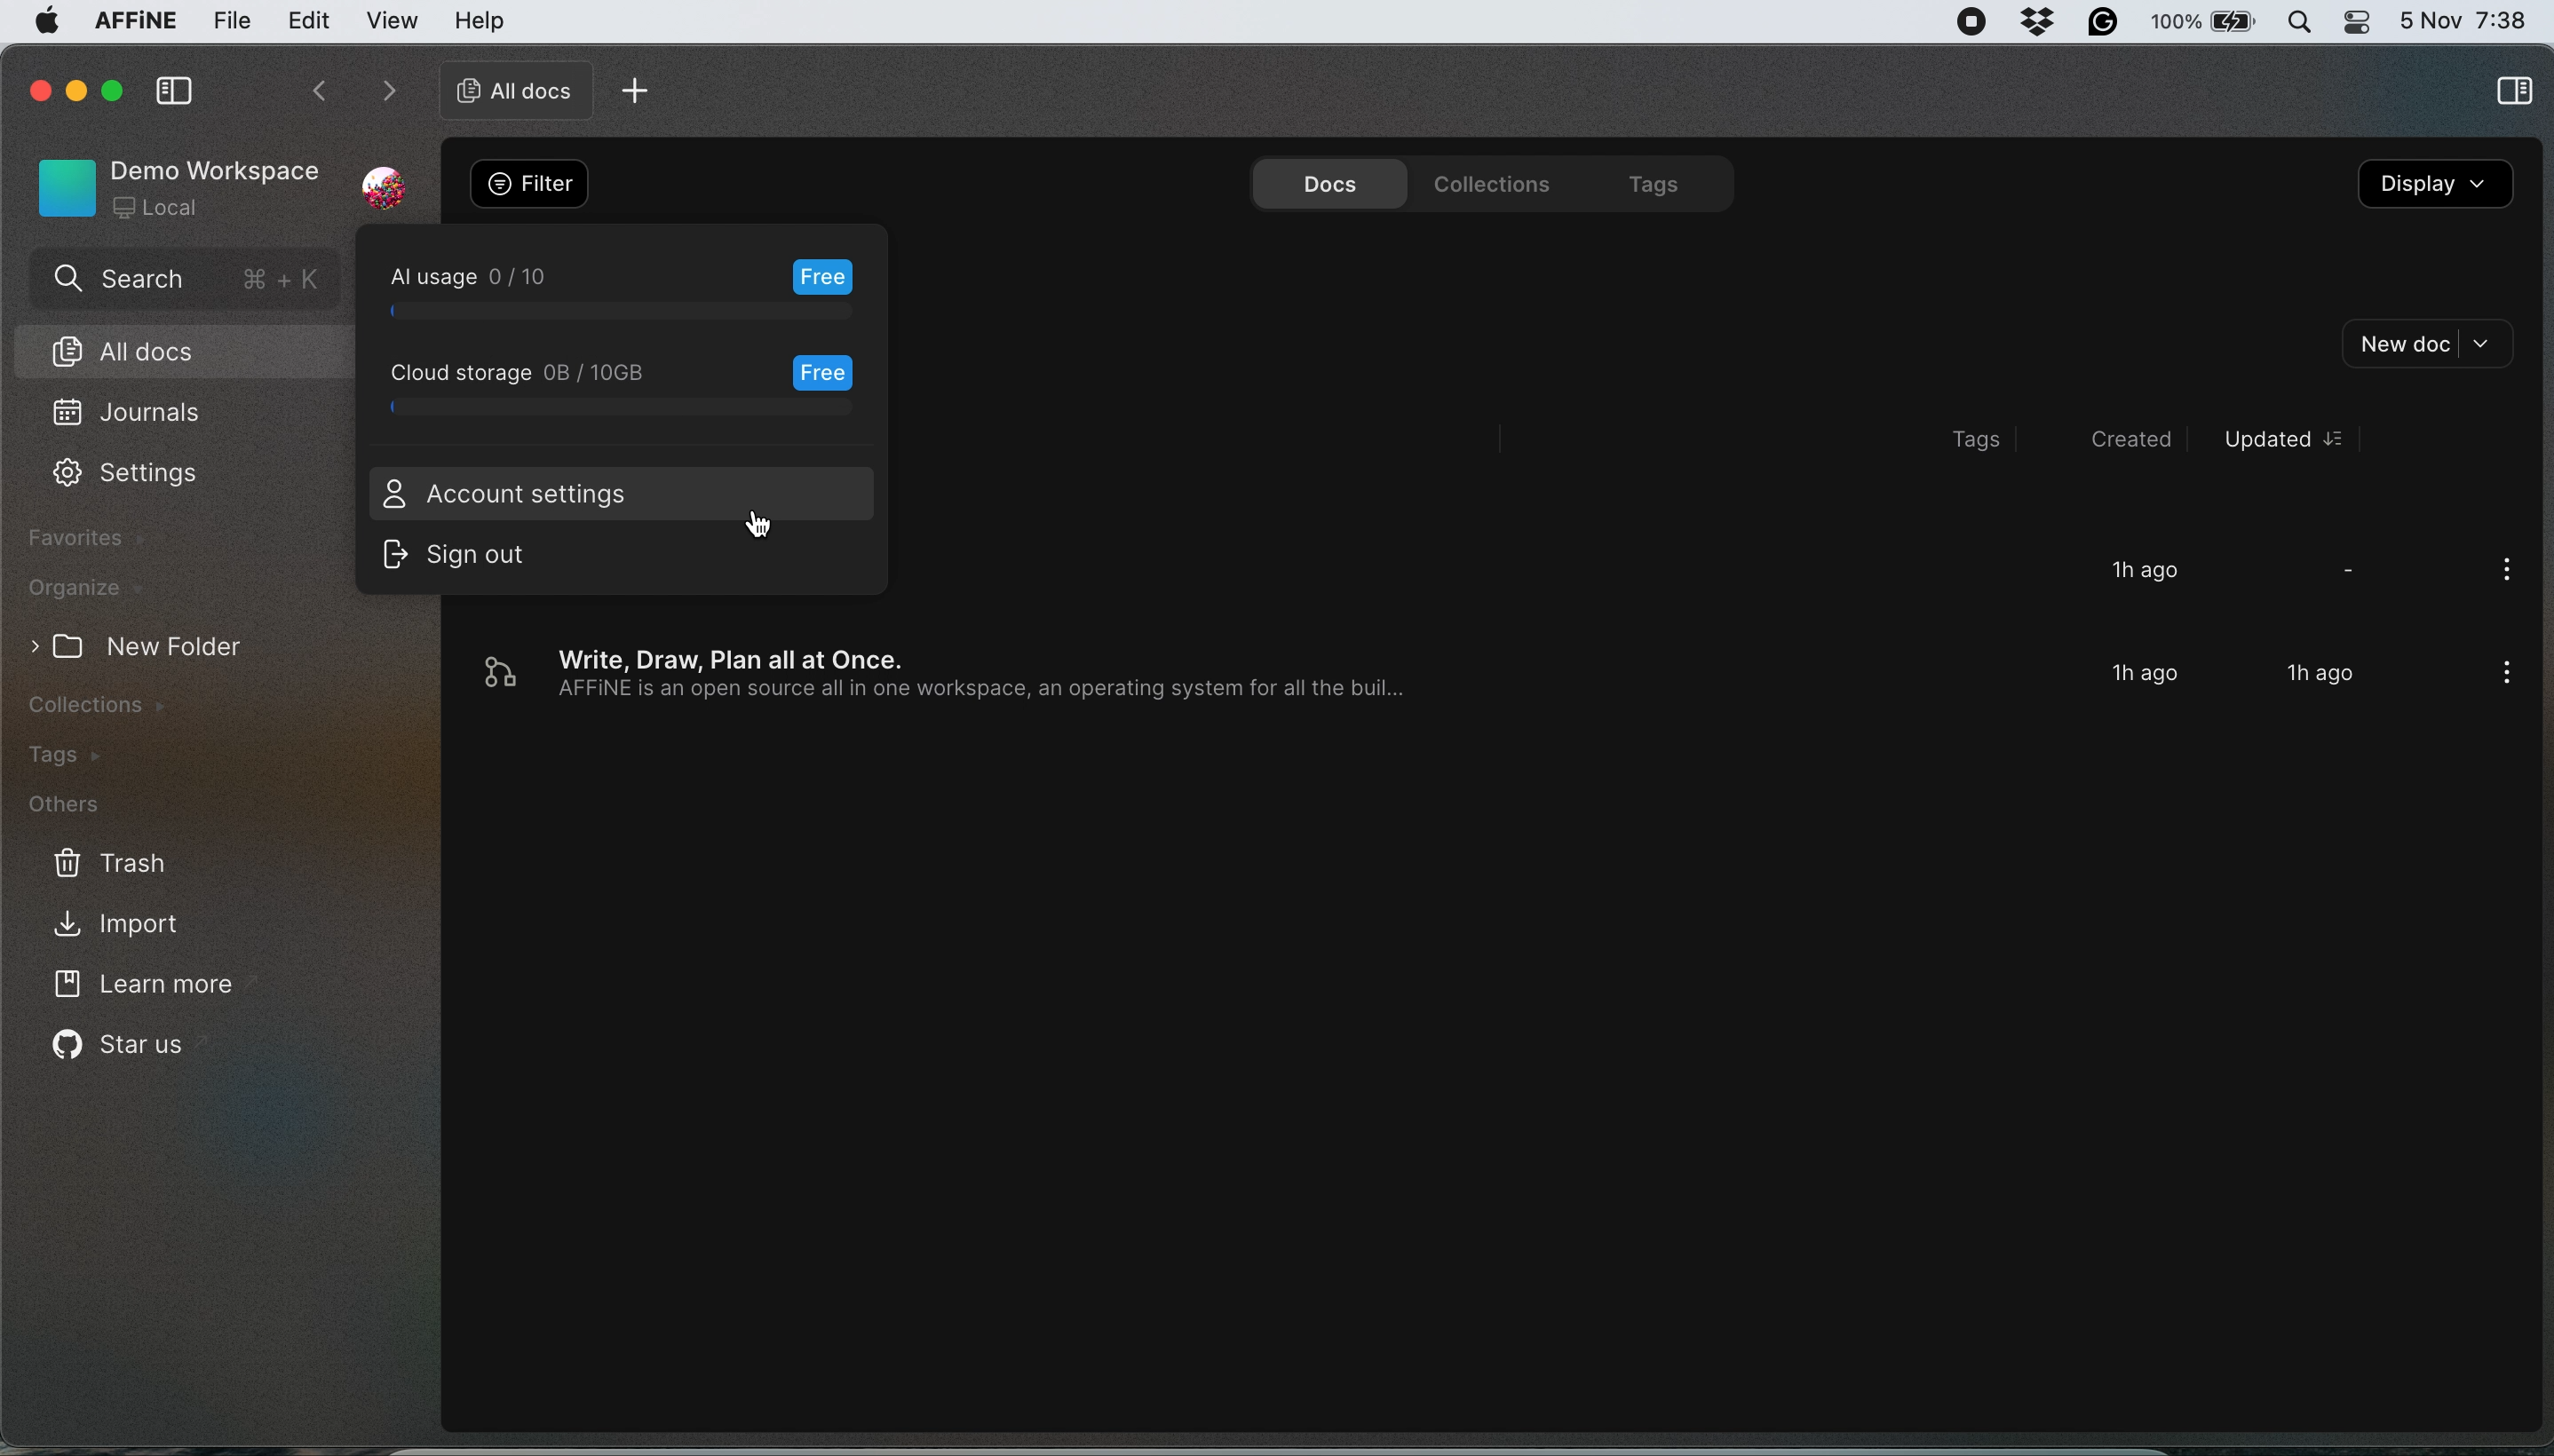 The image size is (2554, 1456). Describe the element at coordinates (173, 93) in the screenshot. I see `collapse side bar` at that location.